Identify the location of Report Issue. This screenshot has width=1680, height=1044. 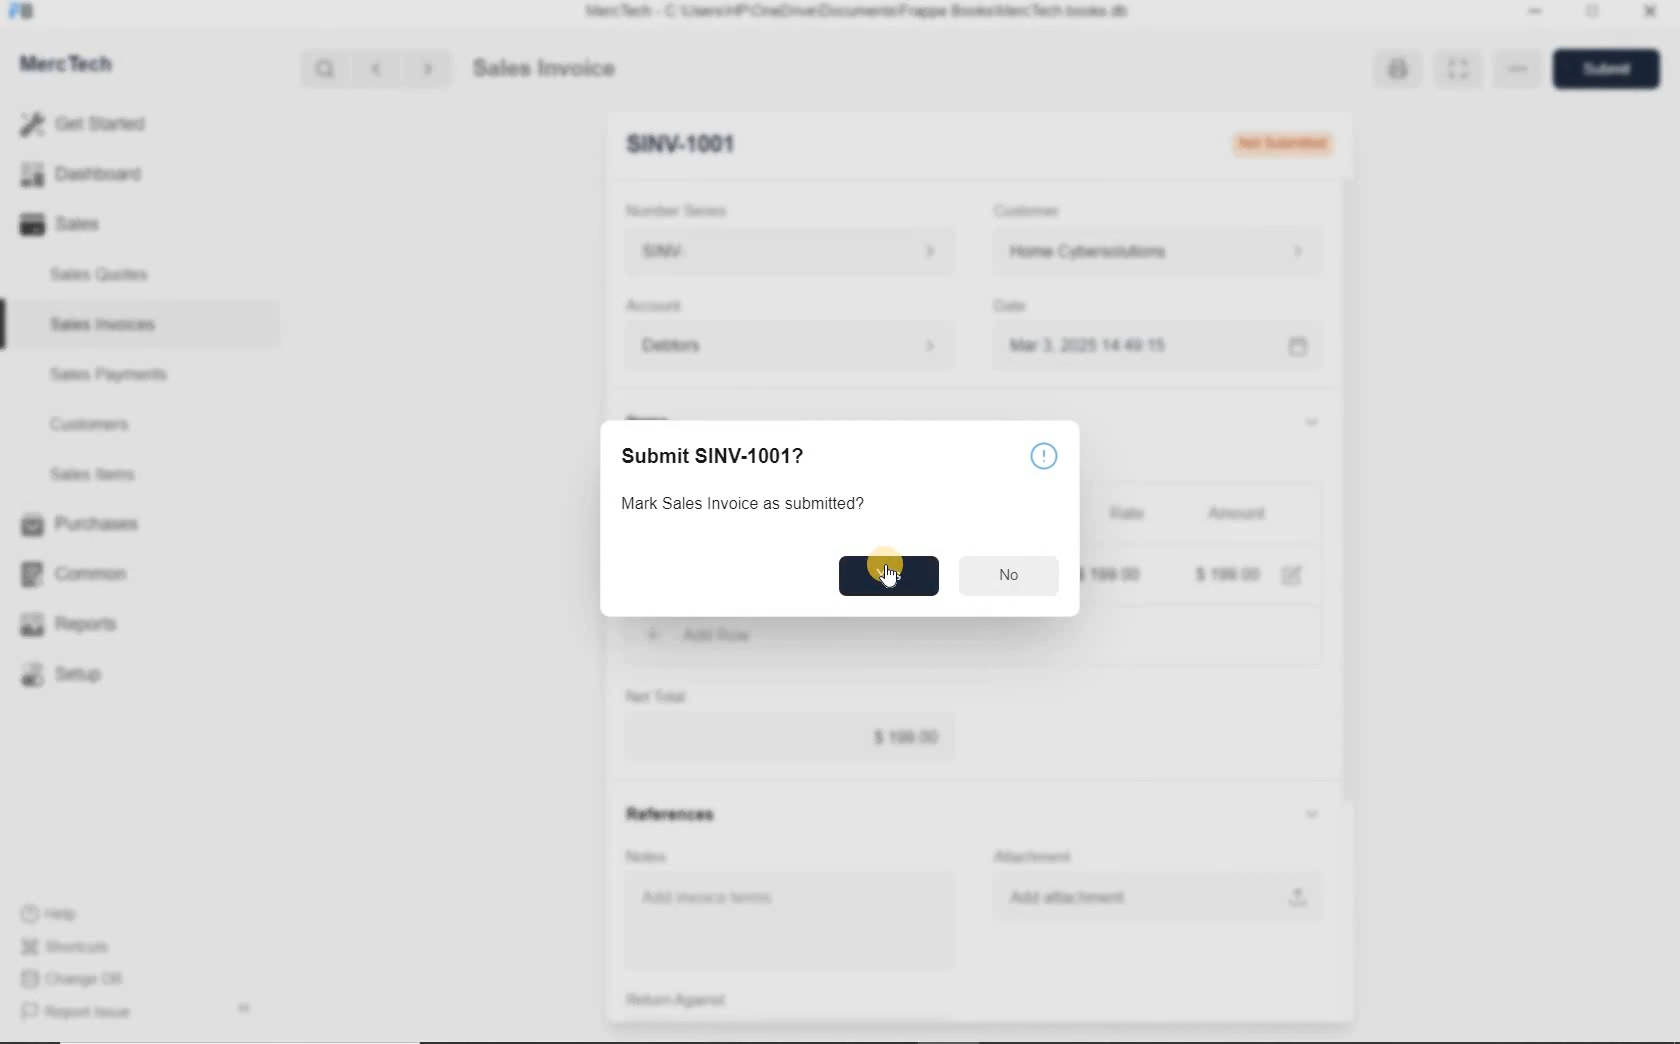
(81, 1013).